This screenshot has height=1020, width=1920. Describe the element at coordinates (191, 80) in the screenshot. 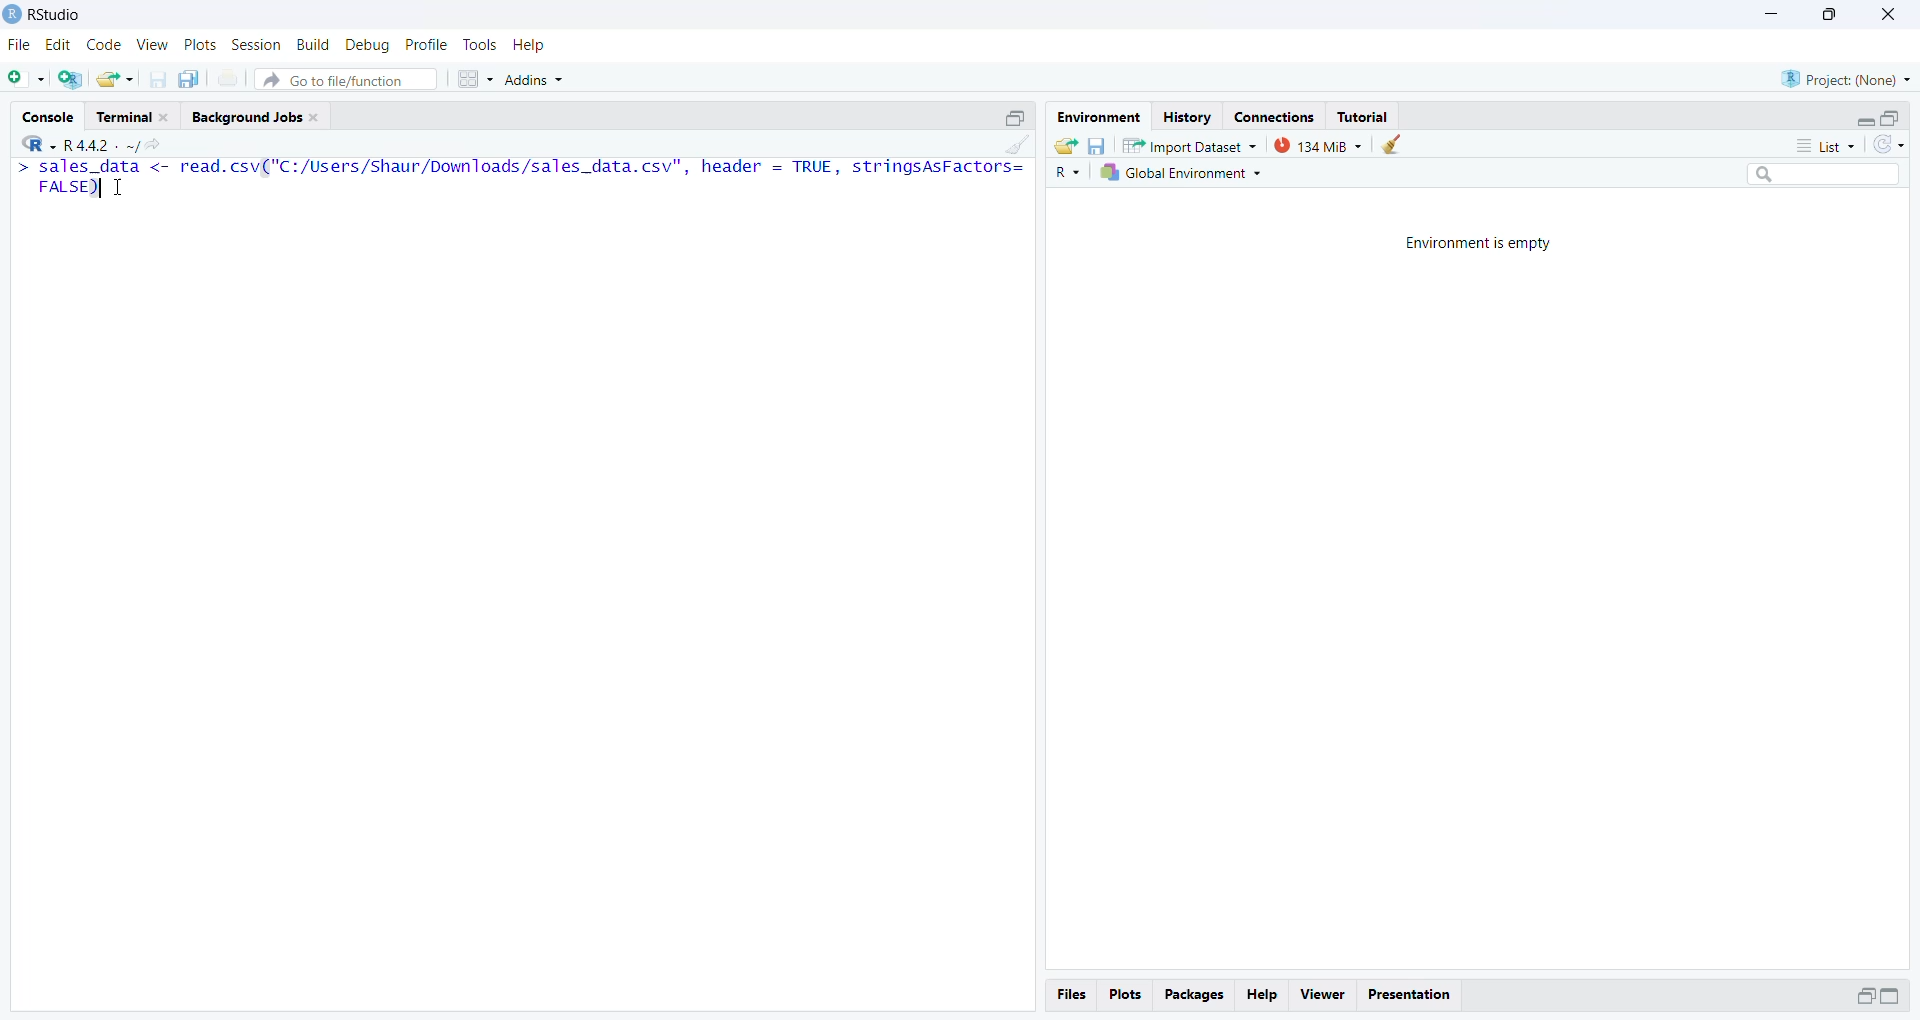

I see `Save all open documents (CTRL + ALT + S)` at that location.